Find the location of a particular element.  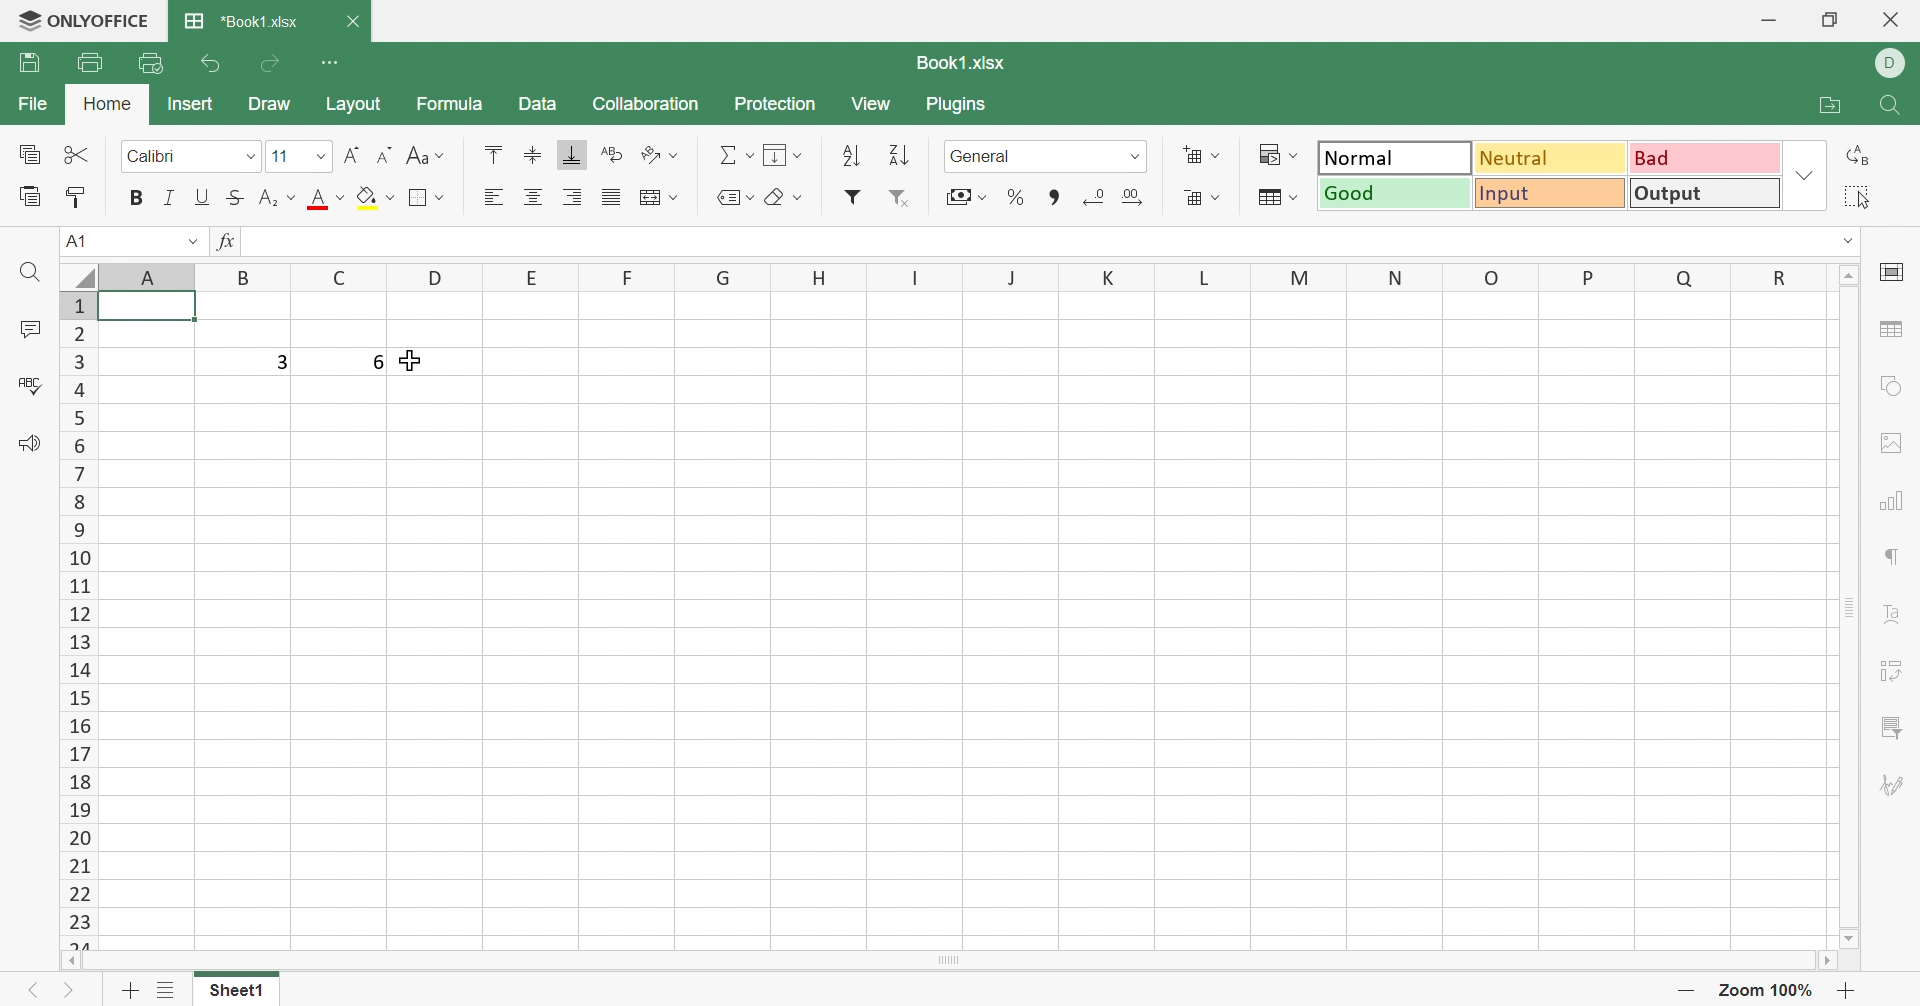

Percent style is located at coordinates (1017, 198).